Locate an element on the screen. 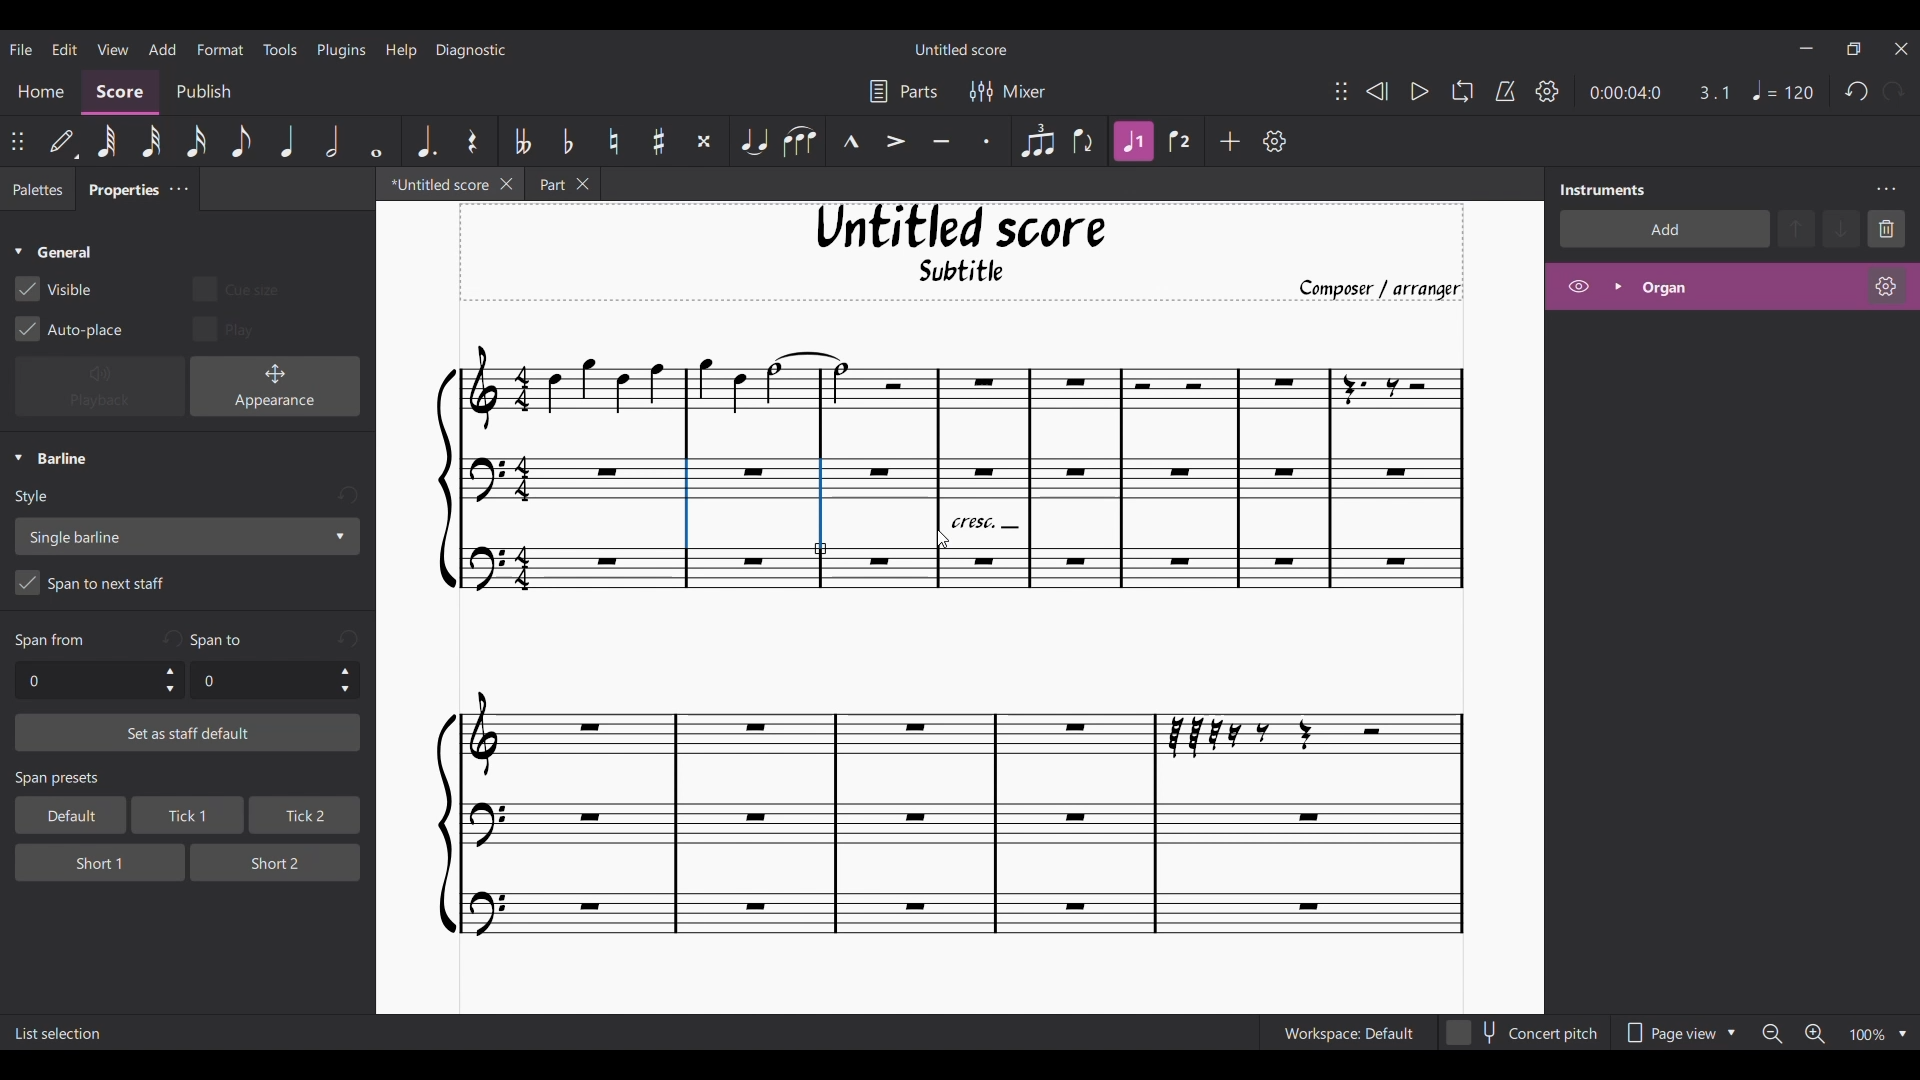  Subtitle is located at coordinates (964, 276).